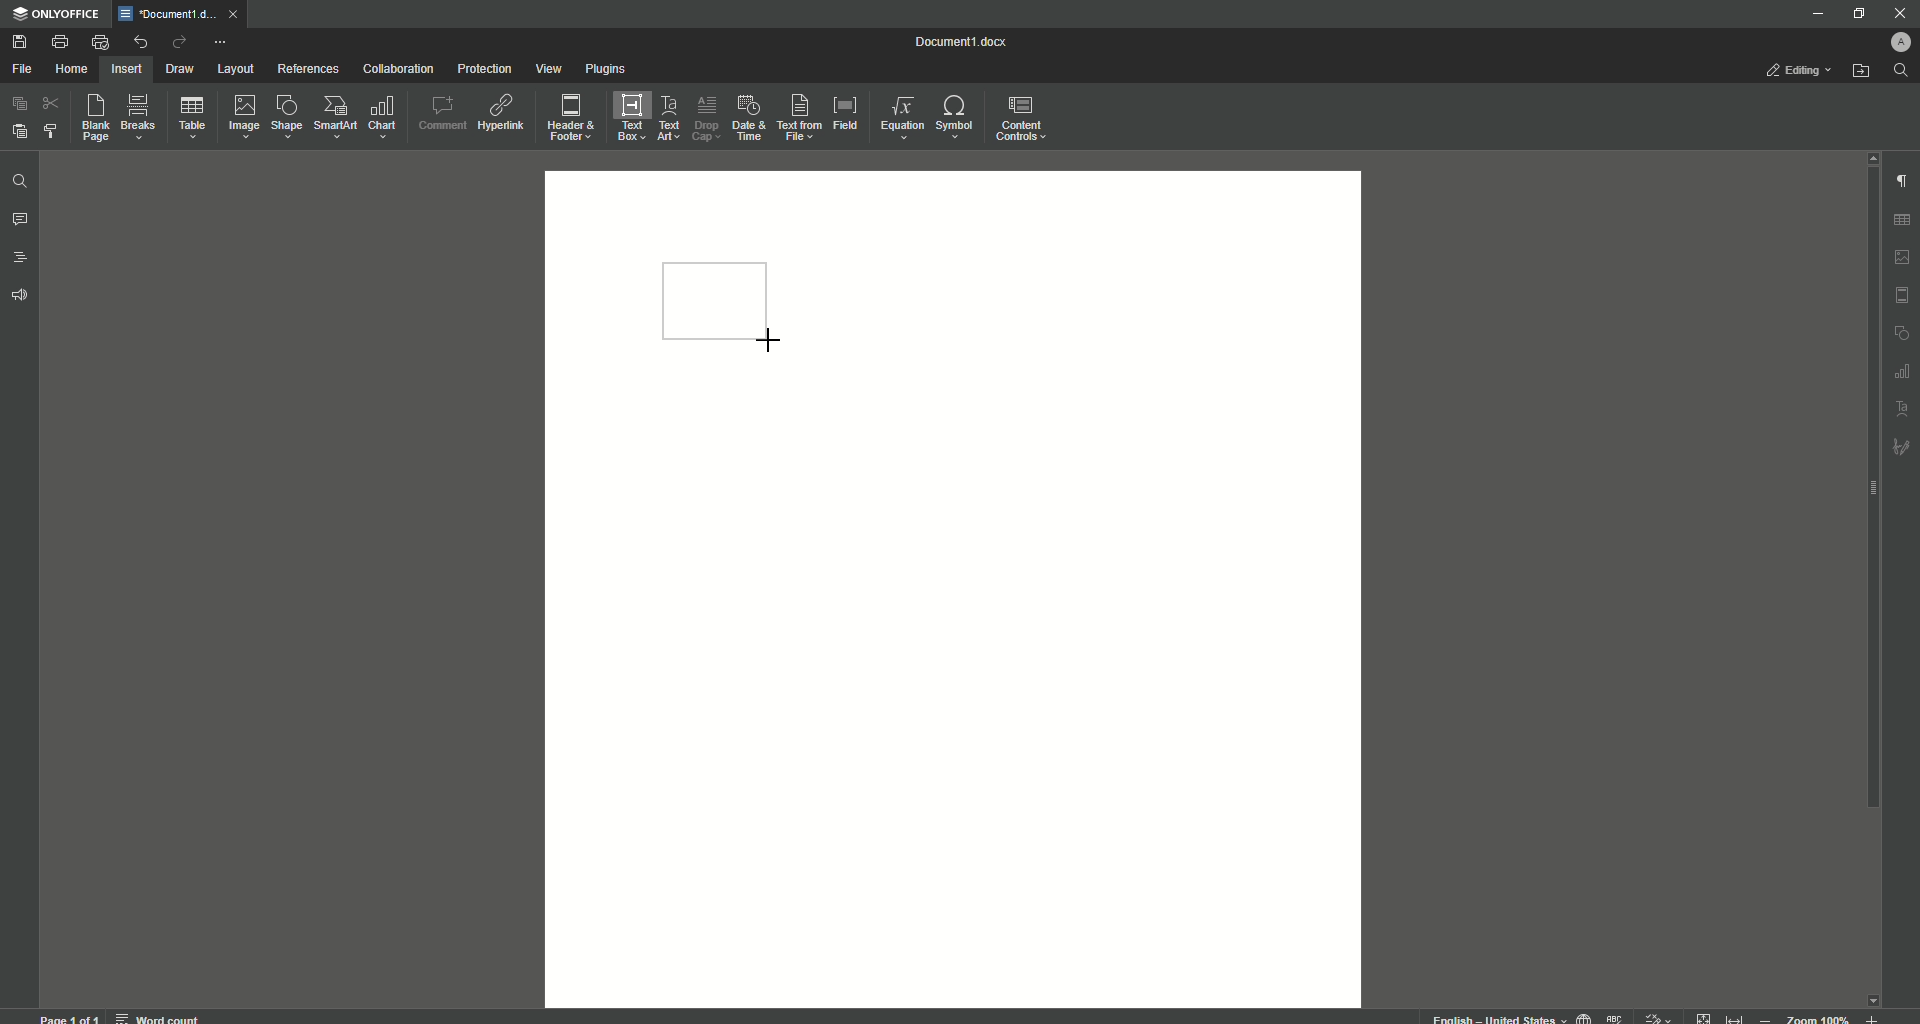 This screenshot has height=1024, width=1920. I want to click on scroll down, so click(1872, 995).